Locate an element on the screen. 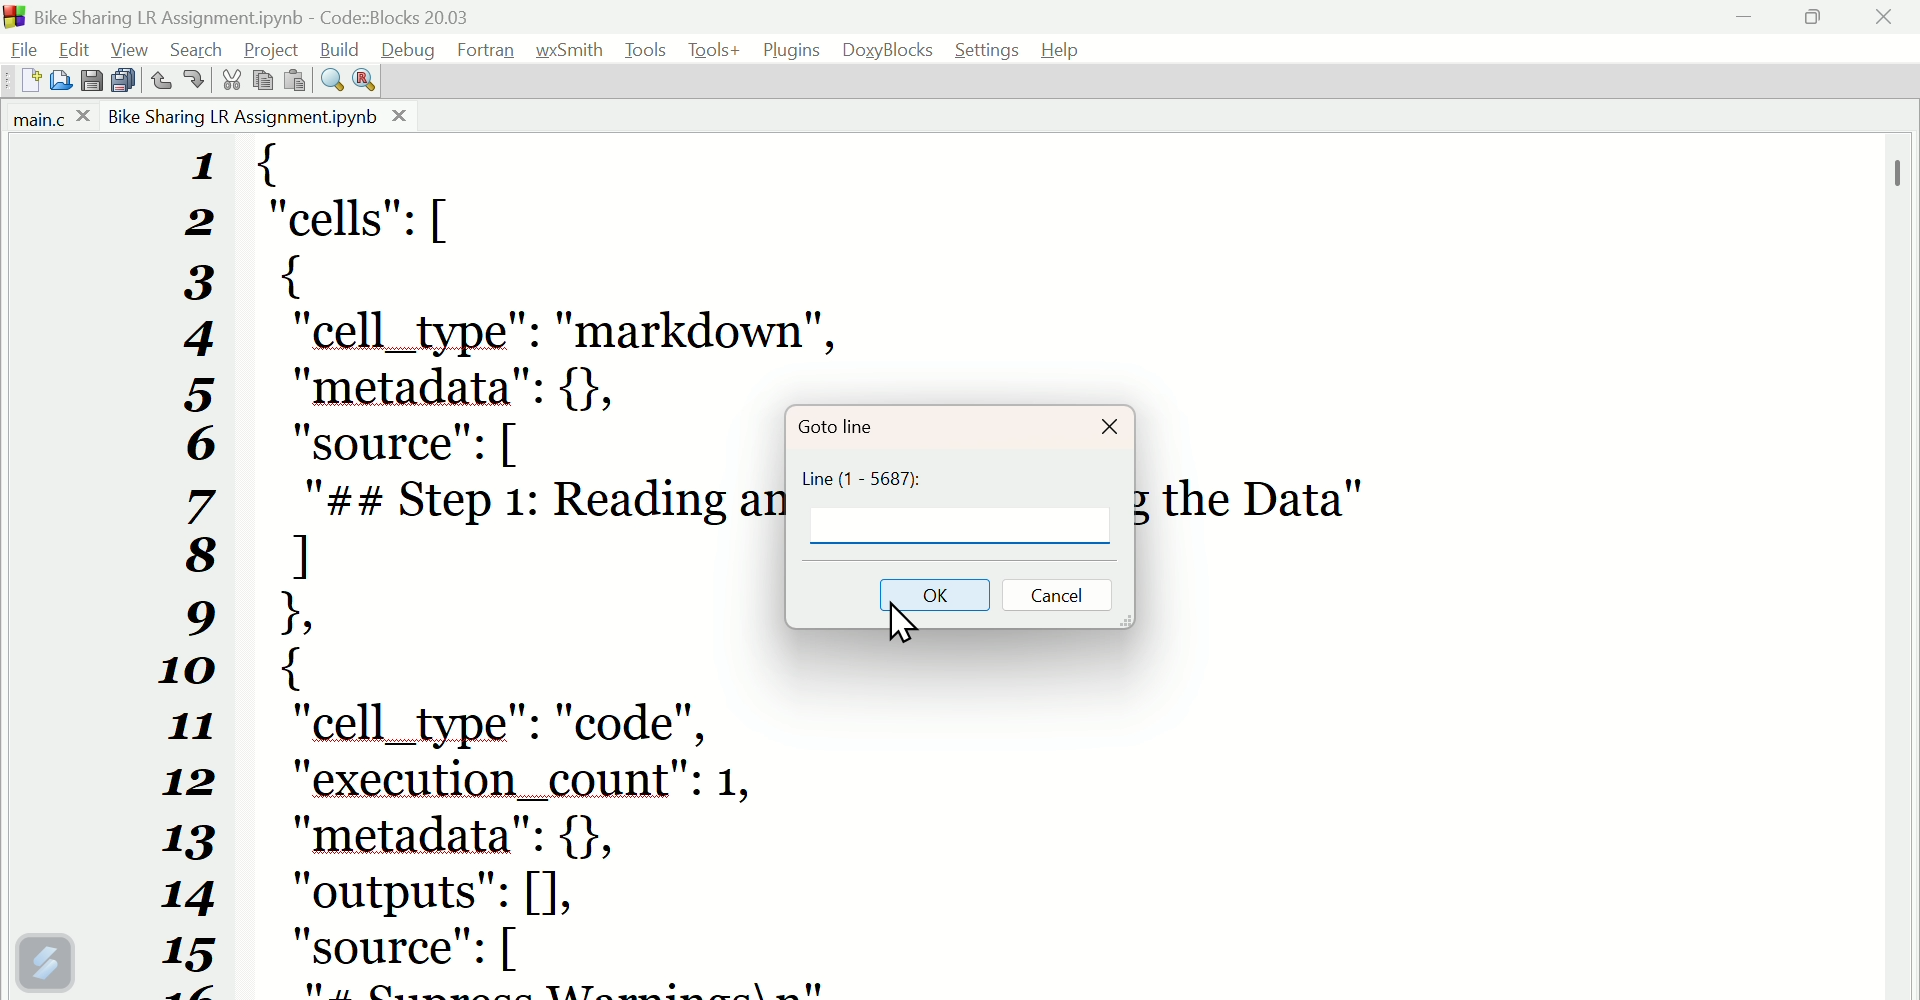  Tools is located at coordinates (713, 50).